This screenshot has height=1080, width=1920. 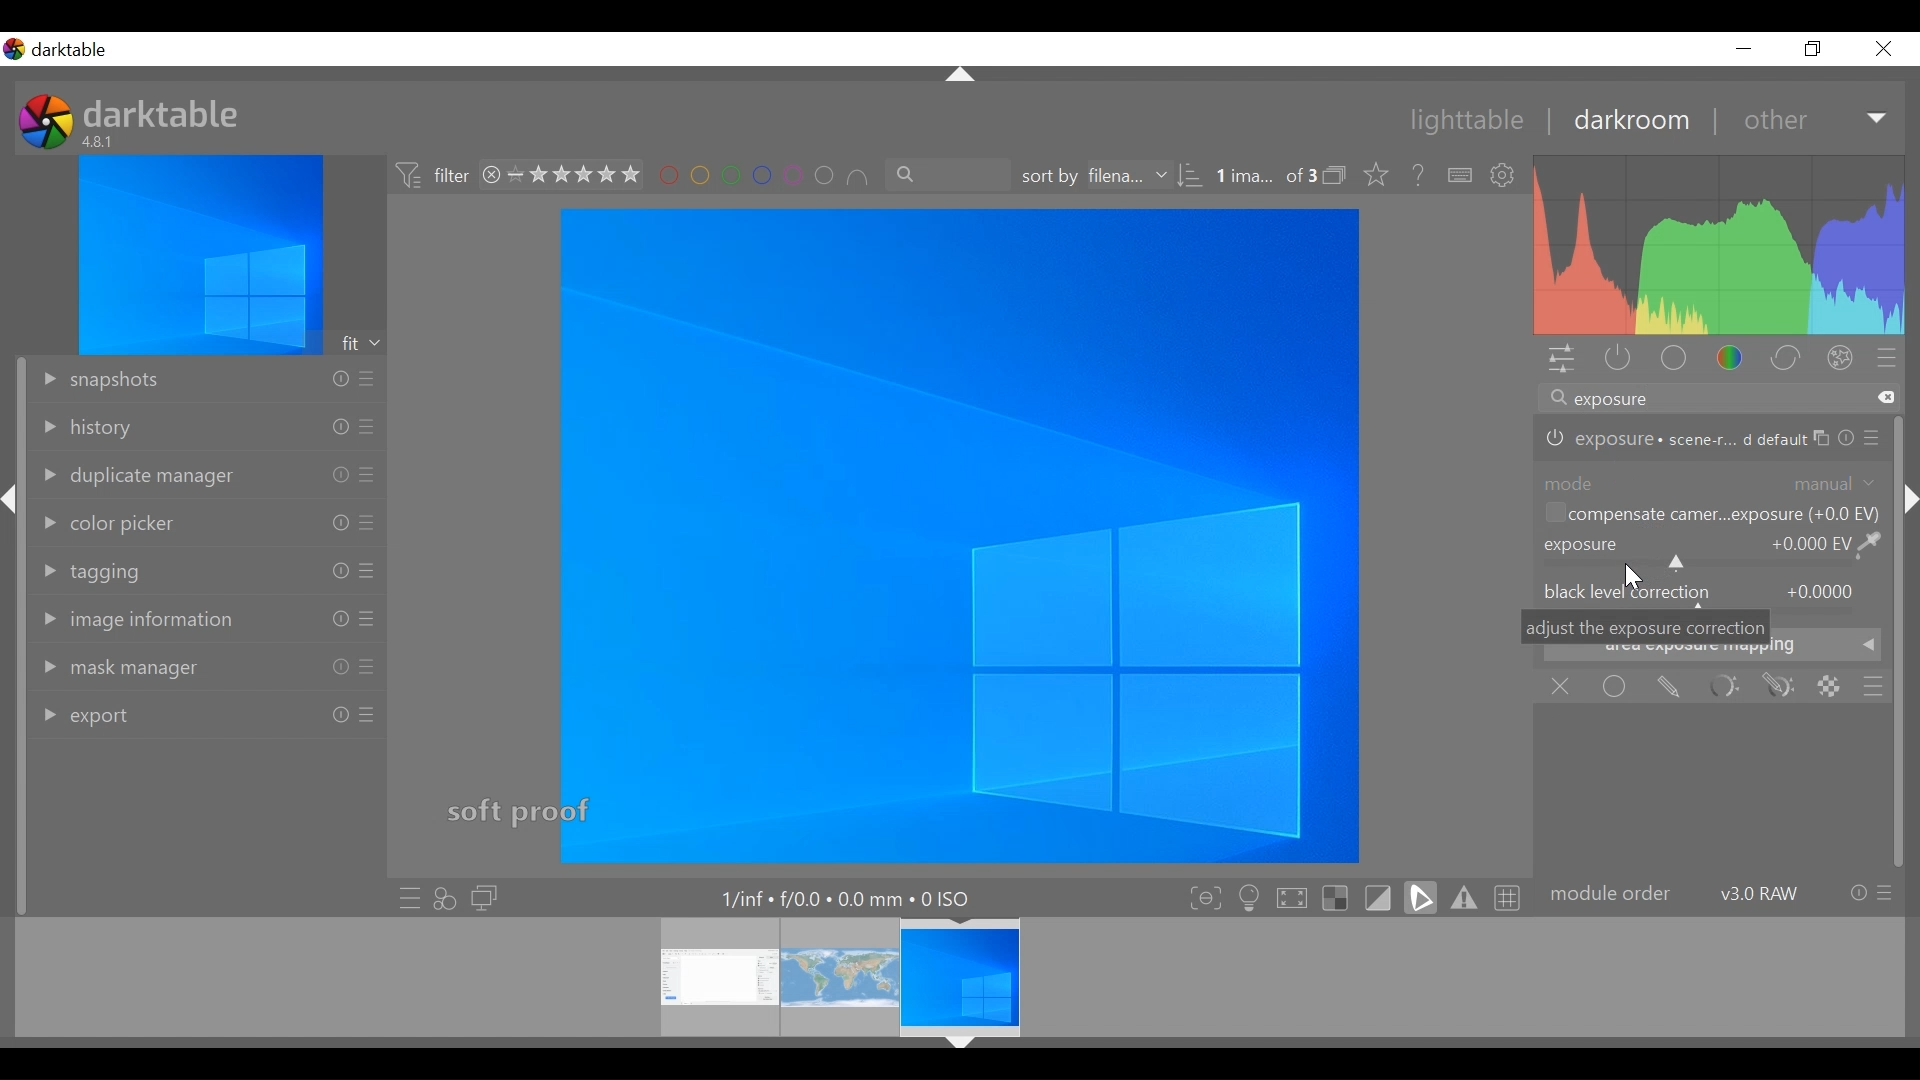 I want to click on copy, so click(x=1822, y=439).